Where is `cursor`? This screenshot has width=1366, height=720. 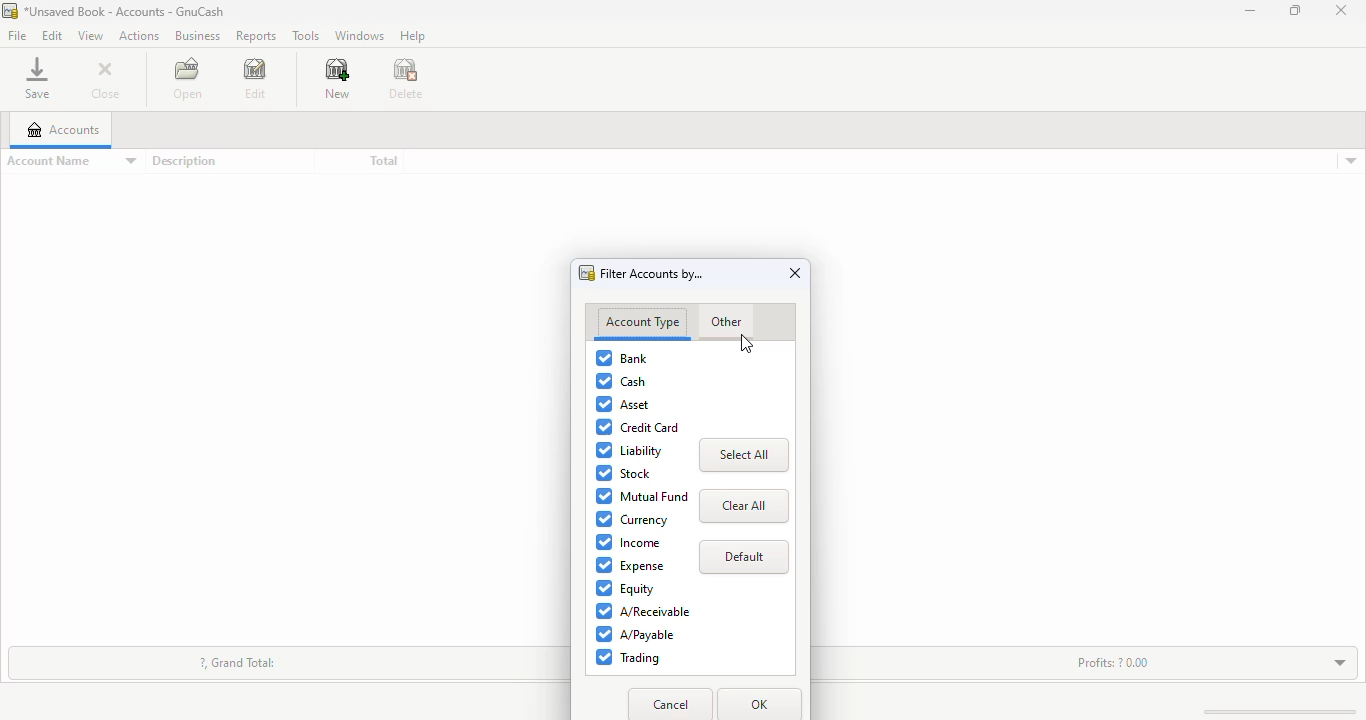
cursor is located at coordinates (745, 344).